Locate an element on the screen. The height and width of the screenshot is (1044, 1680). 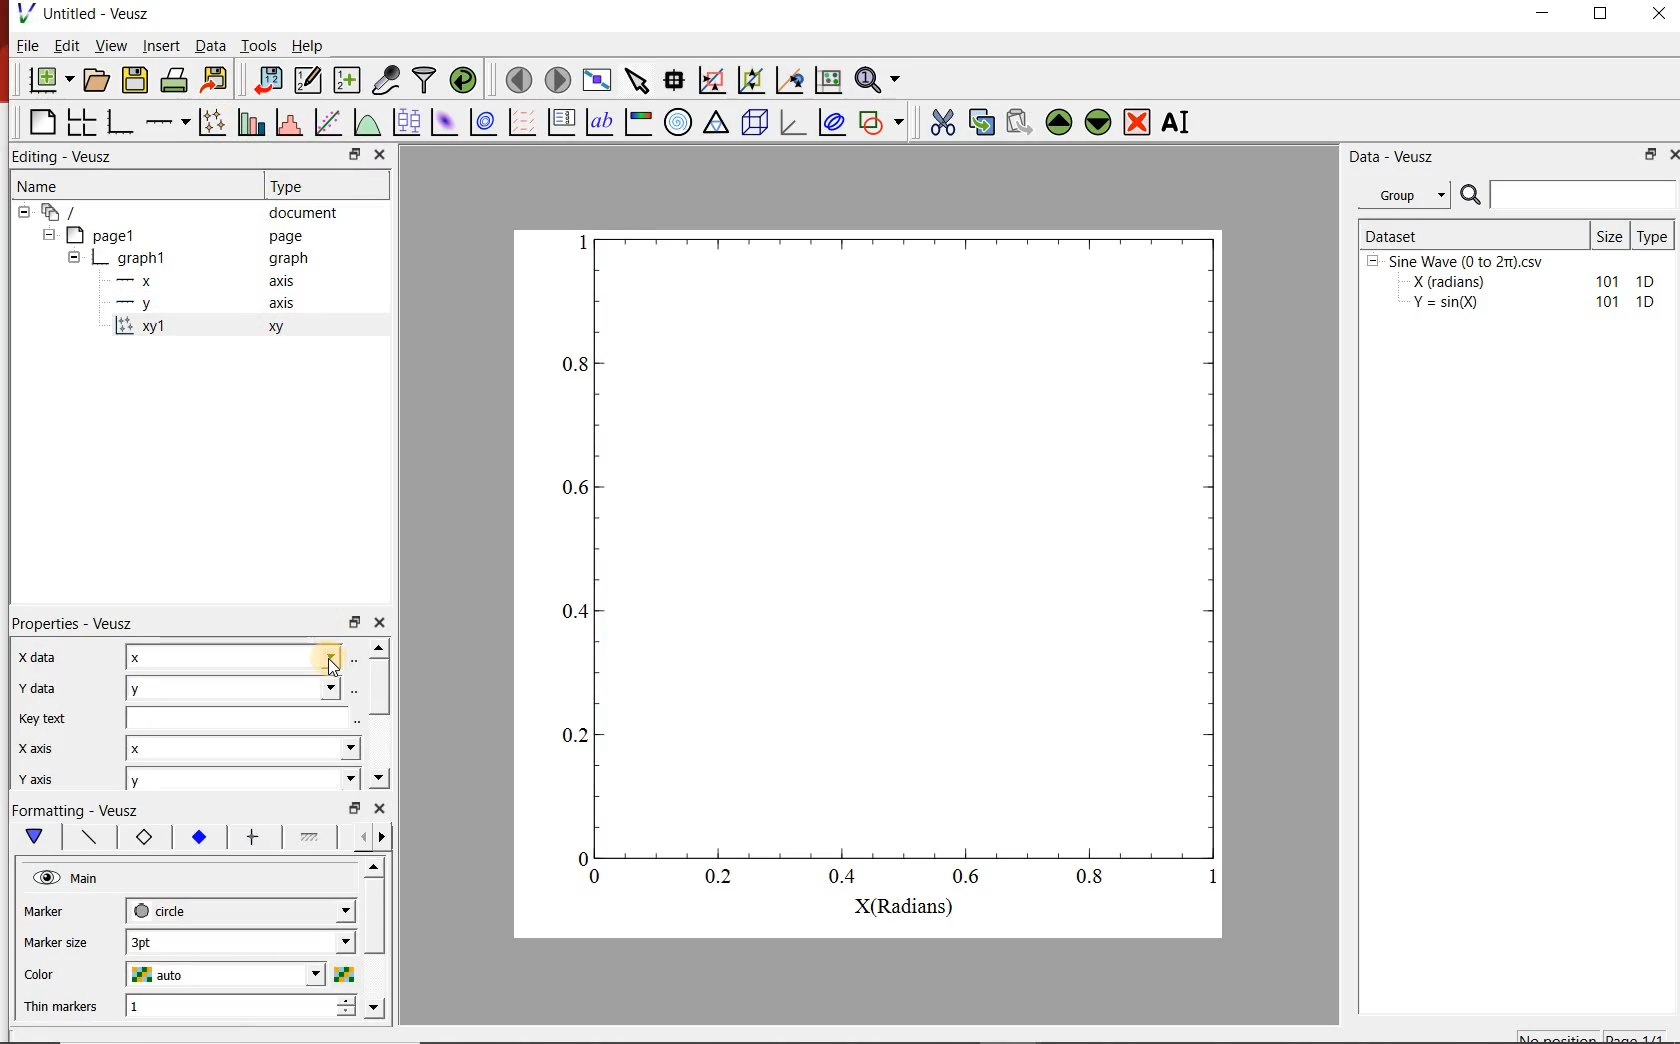
plot 2d dataset as contours is located at coordinates (483, 122).